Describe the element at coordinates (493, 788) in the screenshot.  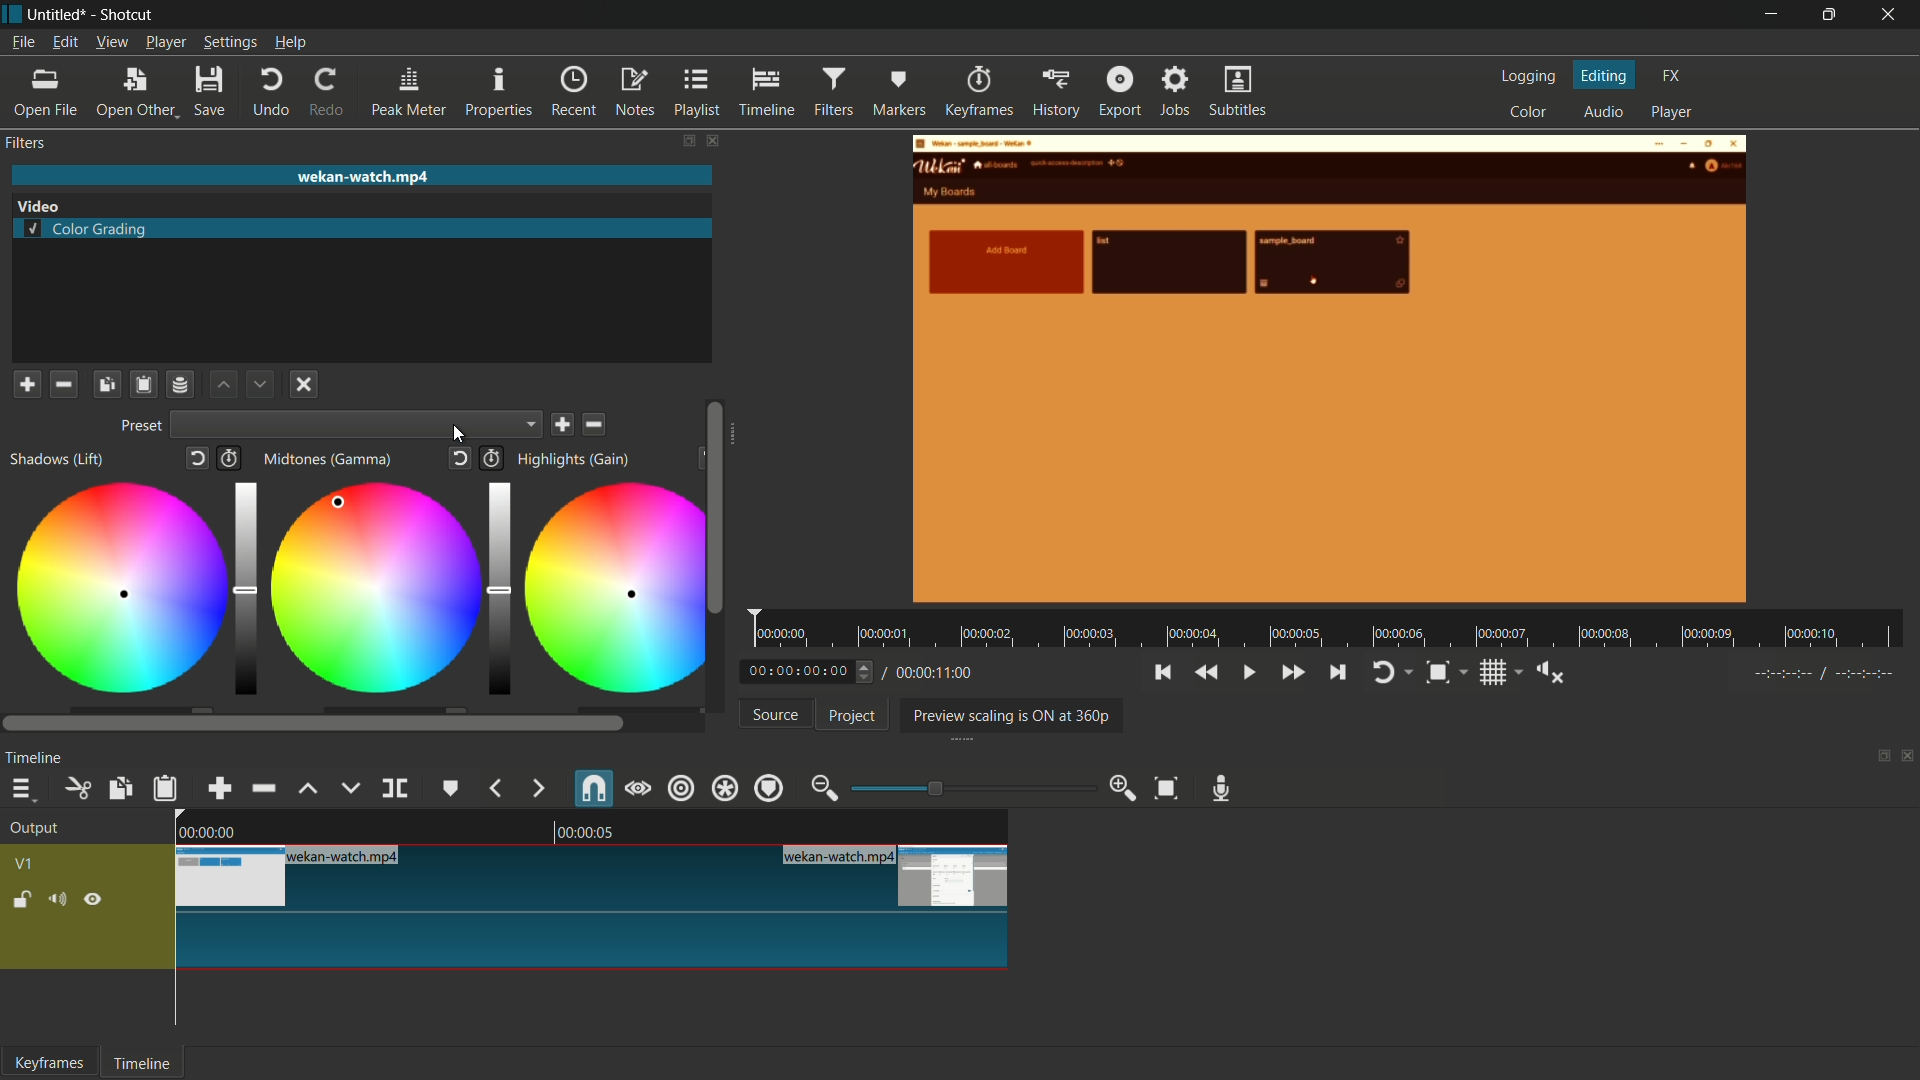
I see `previous marker` at that location.